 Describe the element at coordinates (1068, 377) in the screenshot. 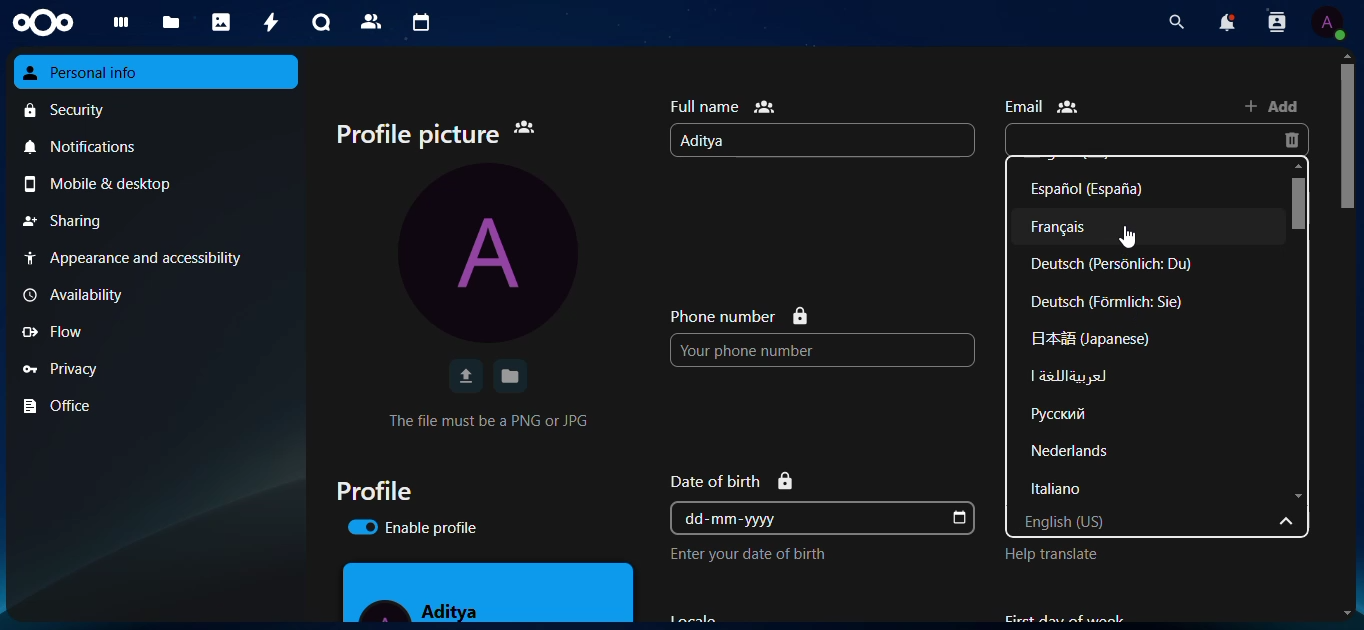

I see `language` at that location.